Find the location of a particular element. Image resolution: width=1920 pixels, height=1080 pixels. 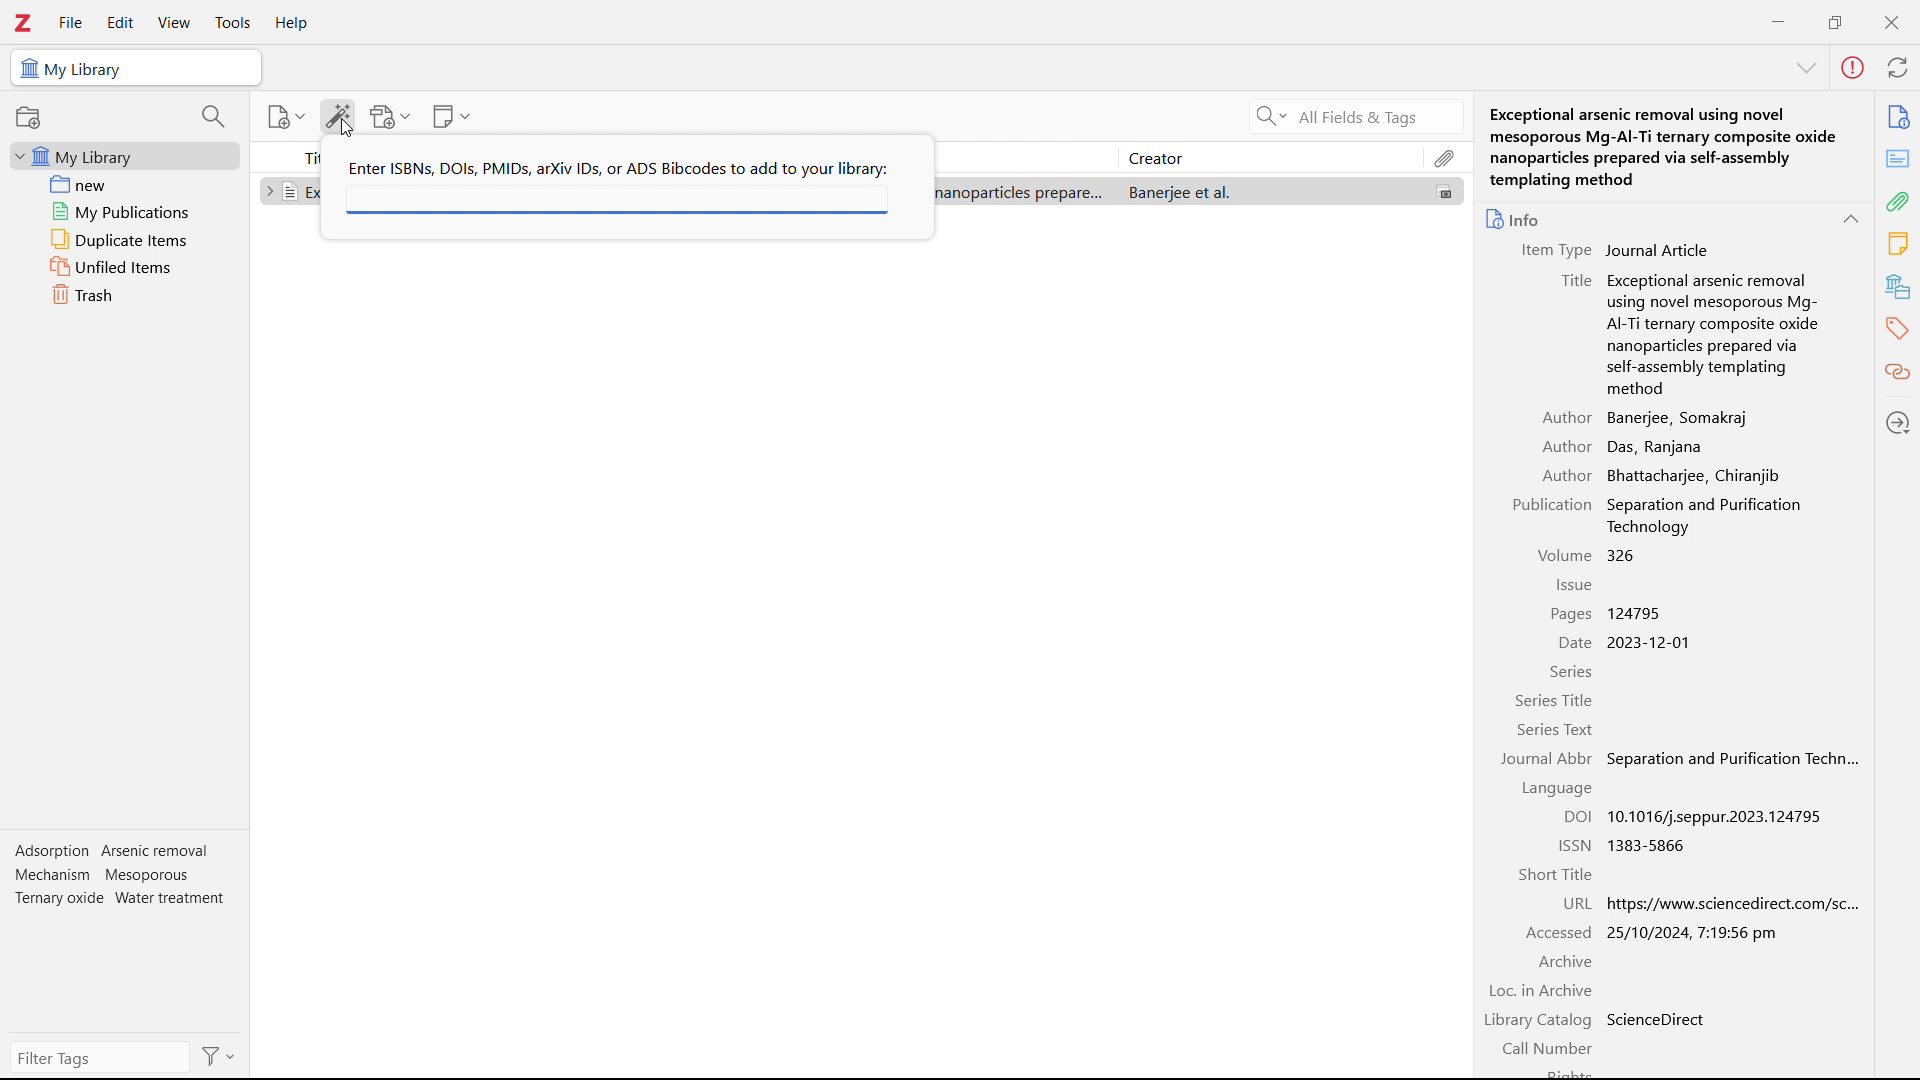

filter collections is located at coordinates (215, 116).